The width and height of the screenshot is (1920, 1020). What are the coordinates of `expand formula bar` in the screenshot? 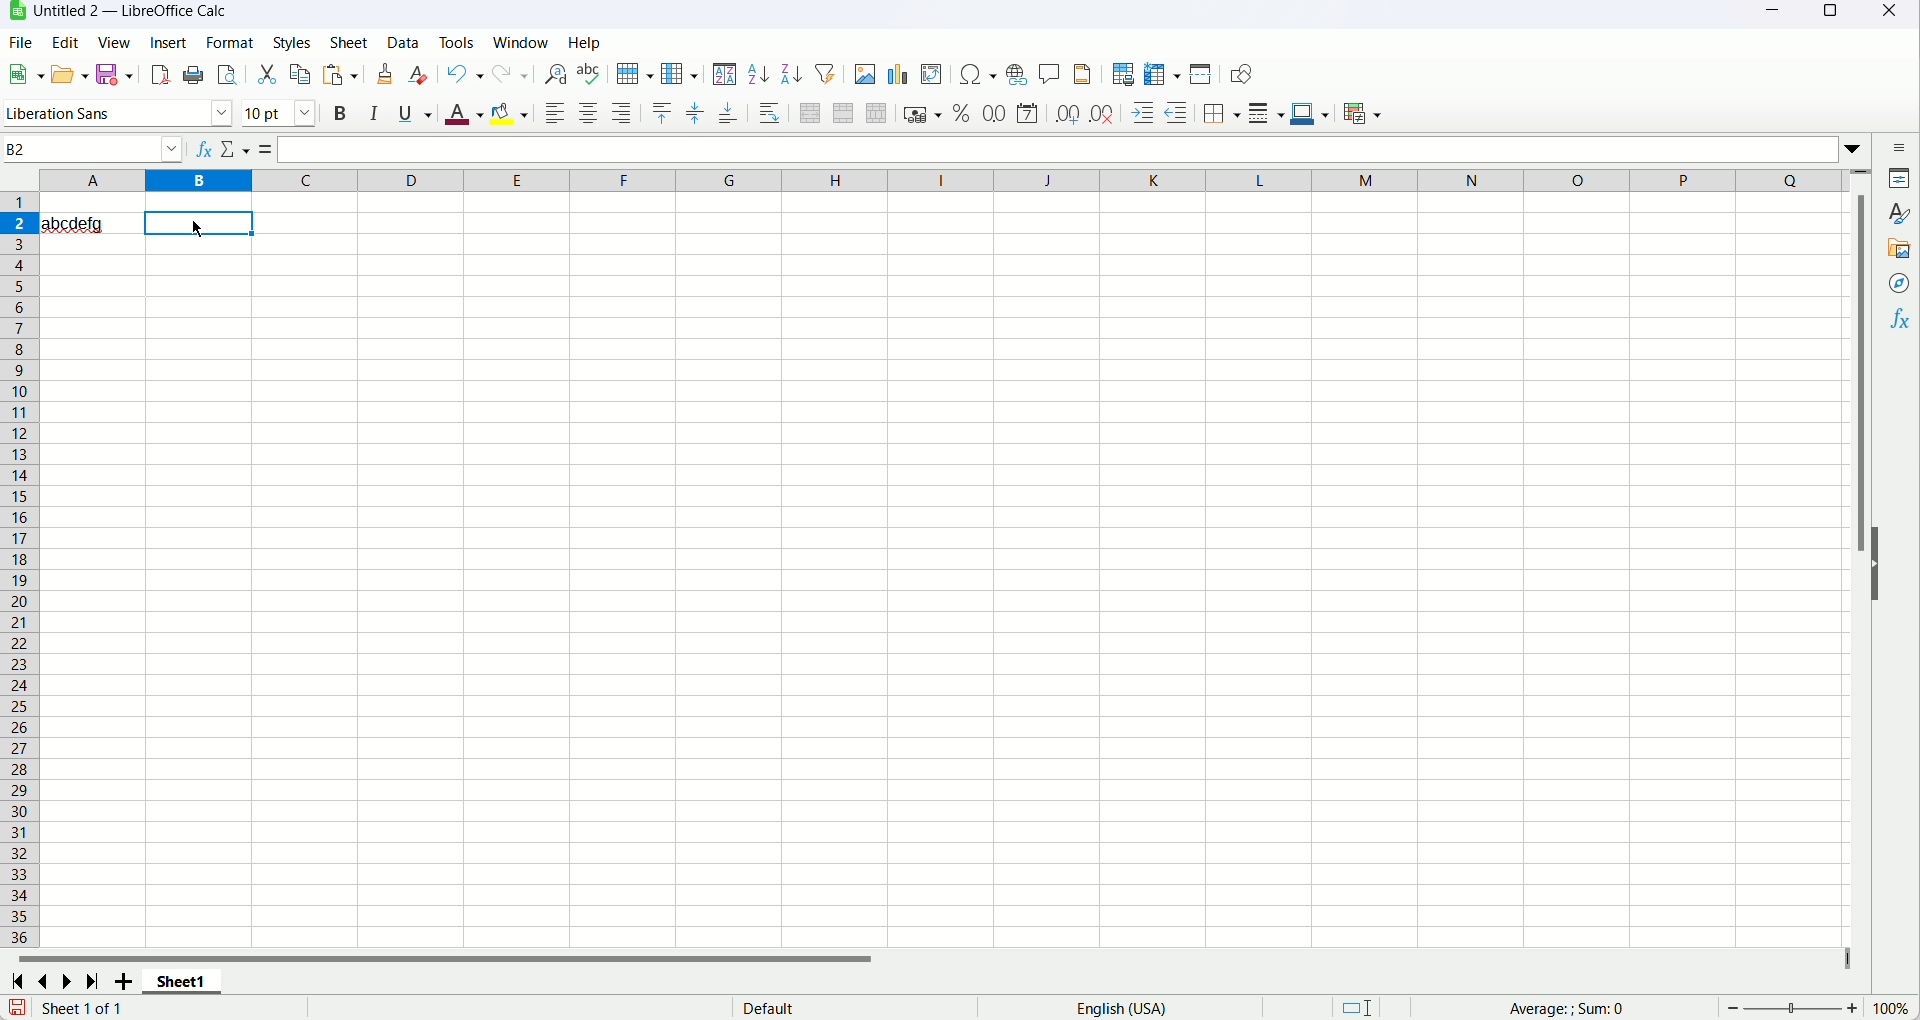 It's located at (1859, 148).